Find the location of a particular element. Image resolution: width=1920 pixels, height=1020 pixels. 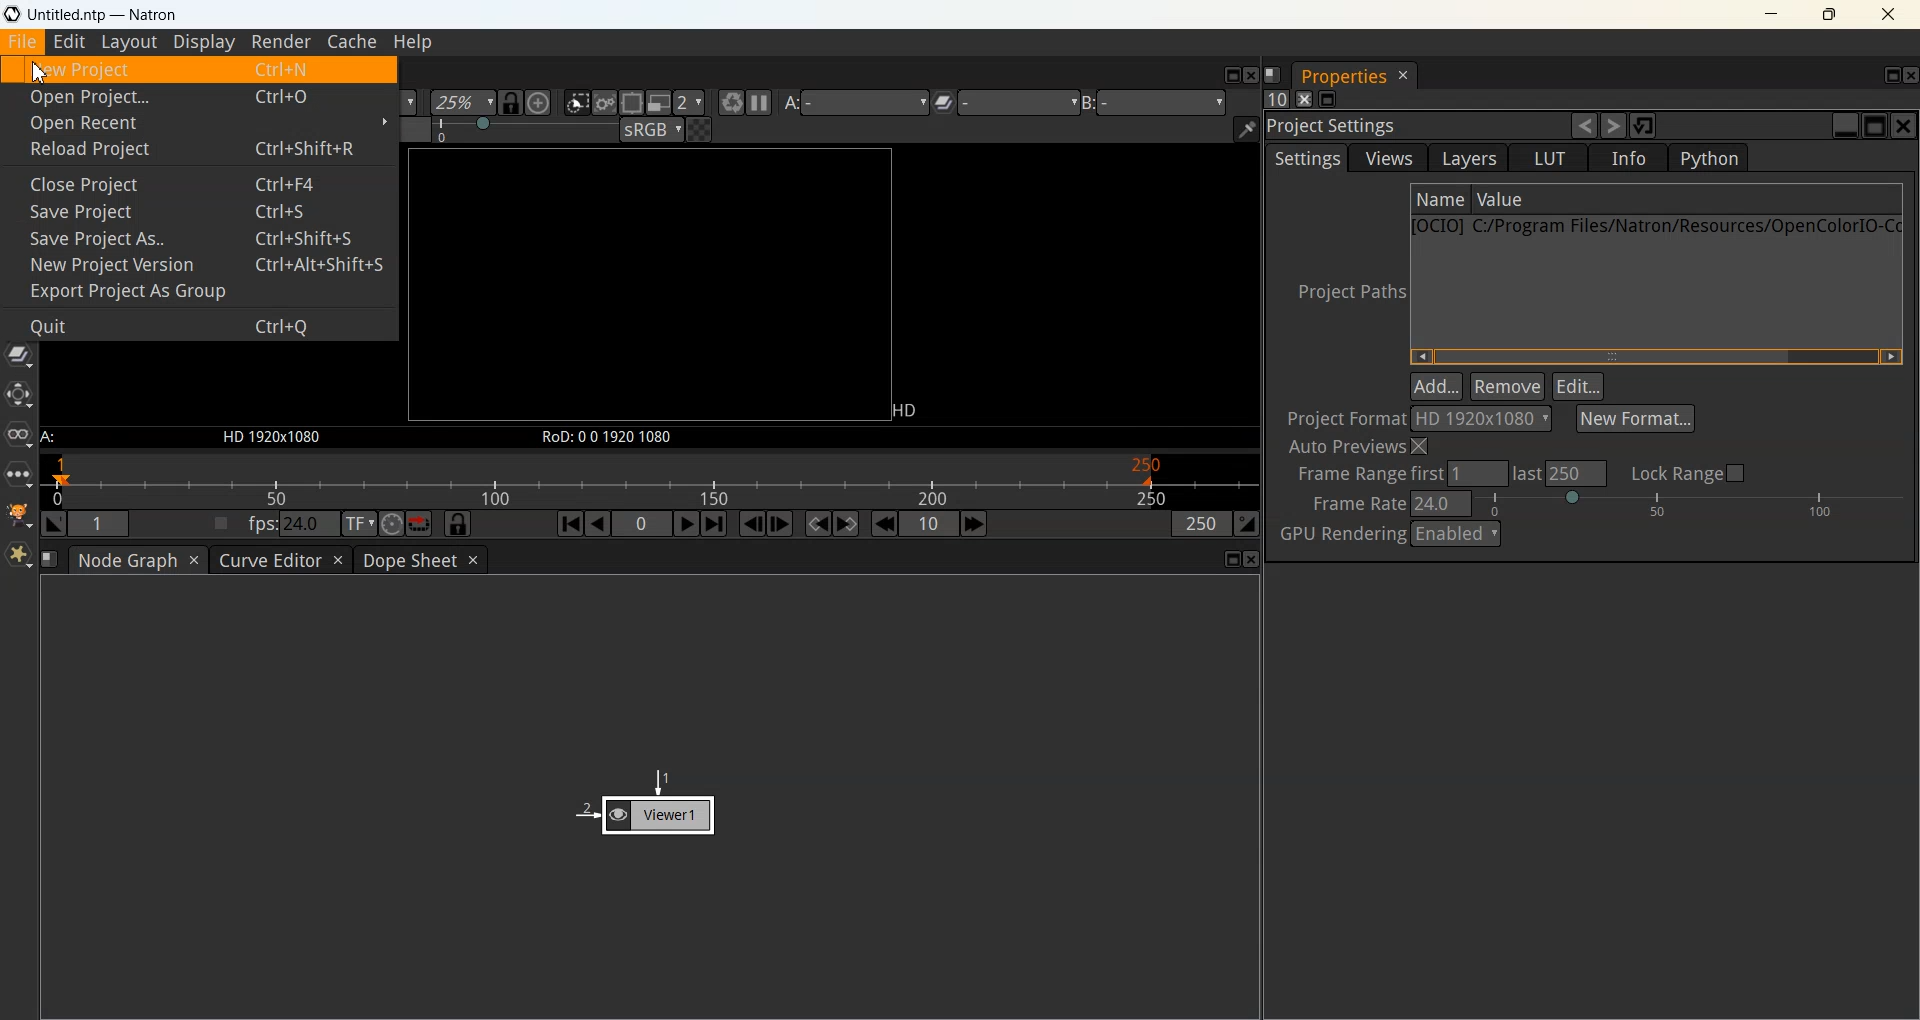

Close is located at coordinates (1908, 77).